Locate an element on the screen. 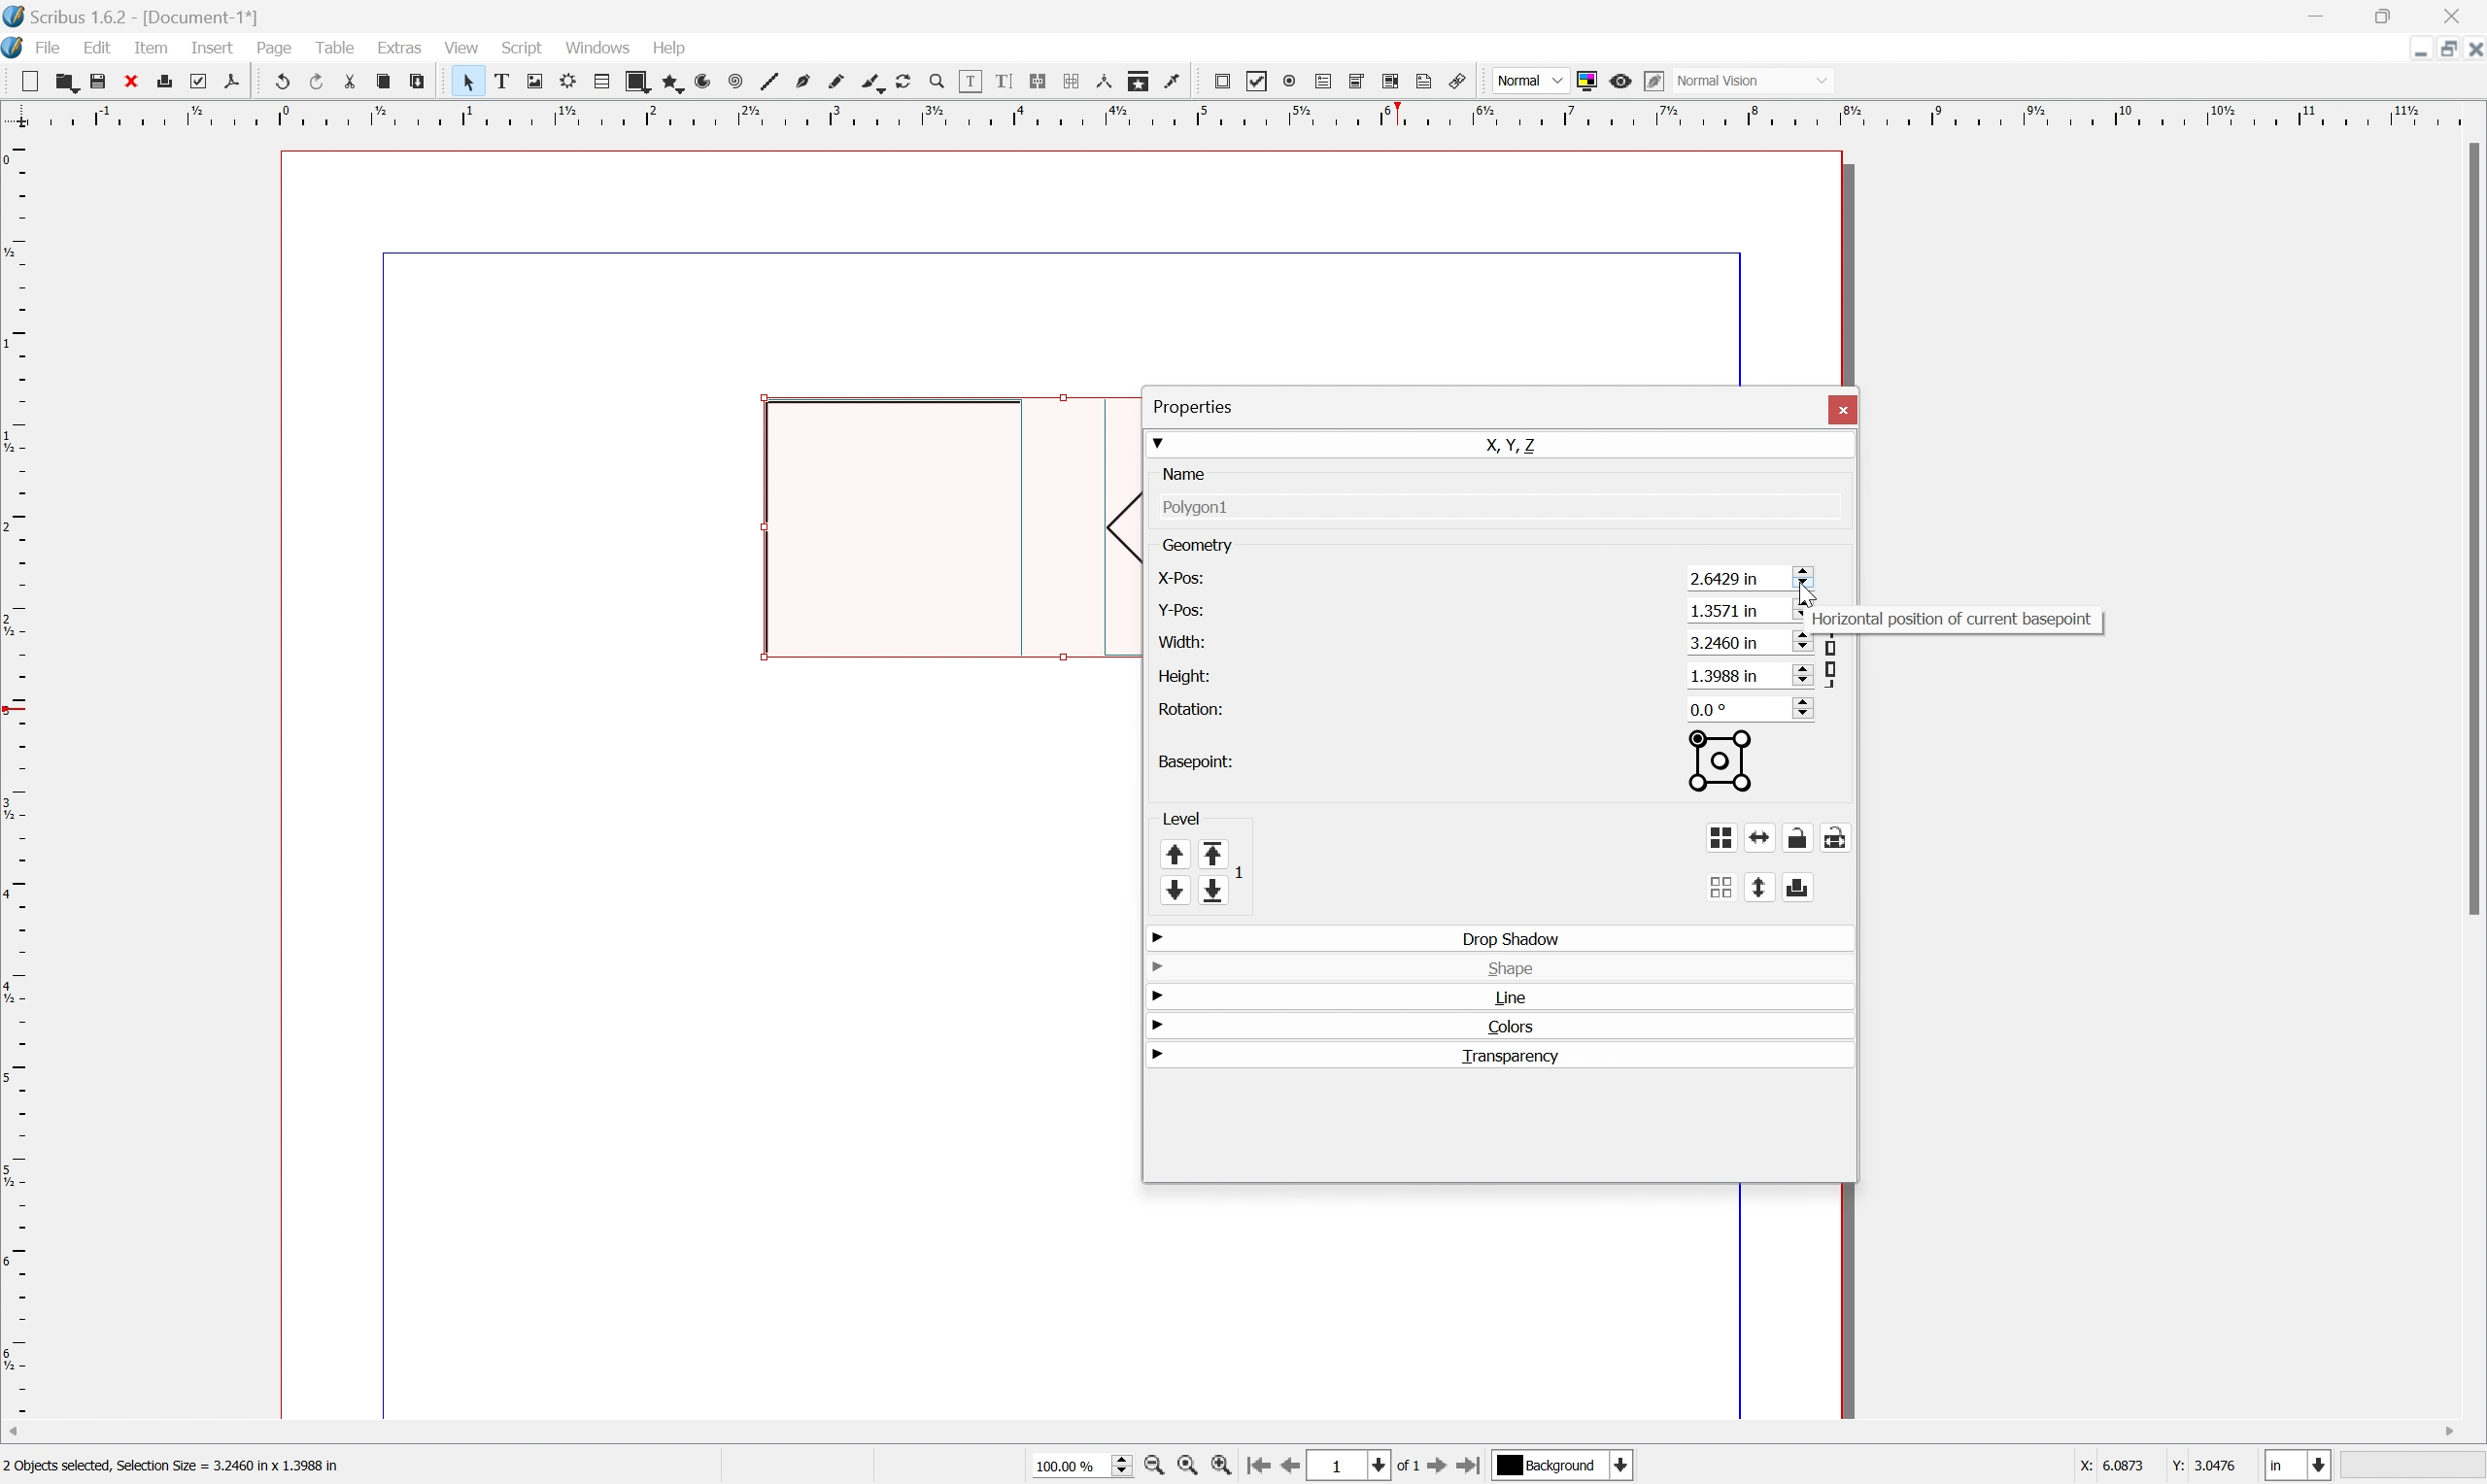  table is located at coordinates (598, 82).